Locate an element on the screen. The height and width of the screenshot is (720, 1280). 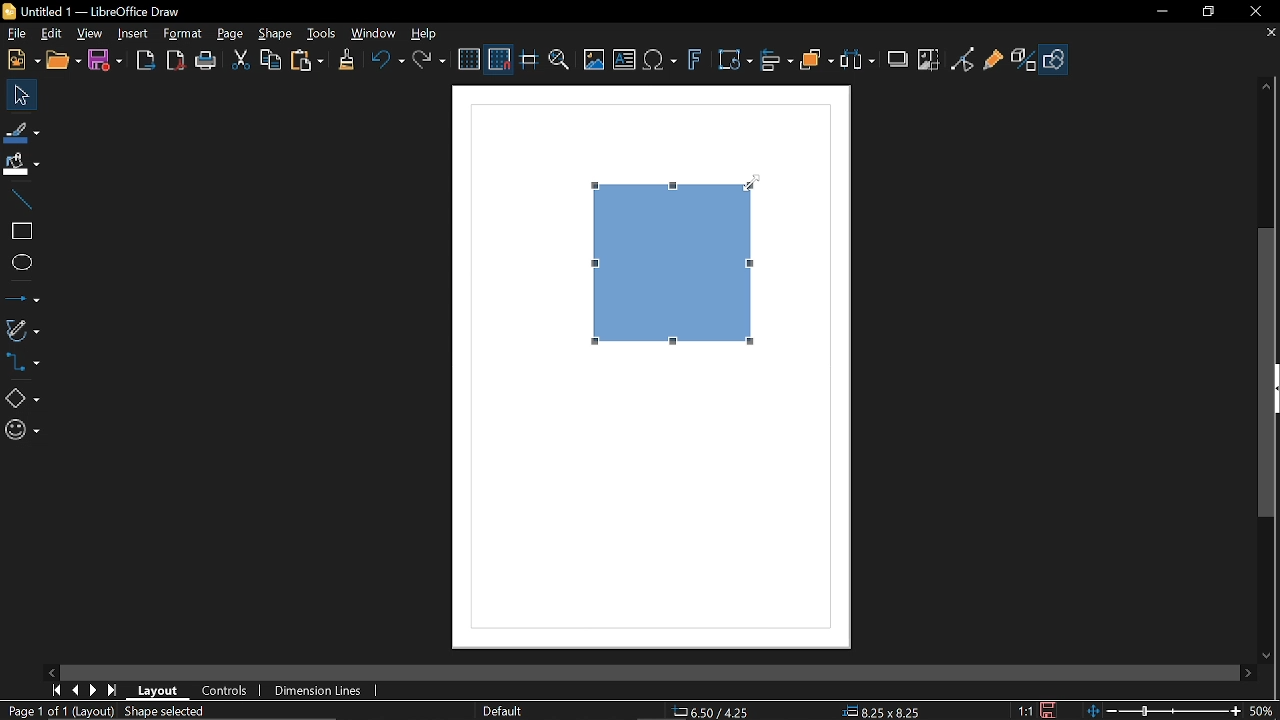
Tools is located at coordinates (322, 33).